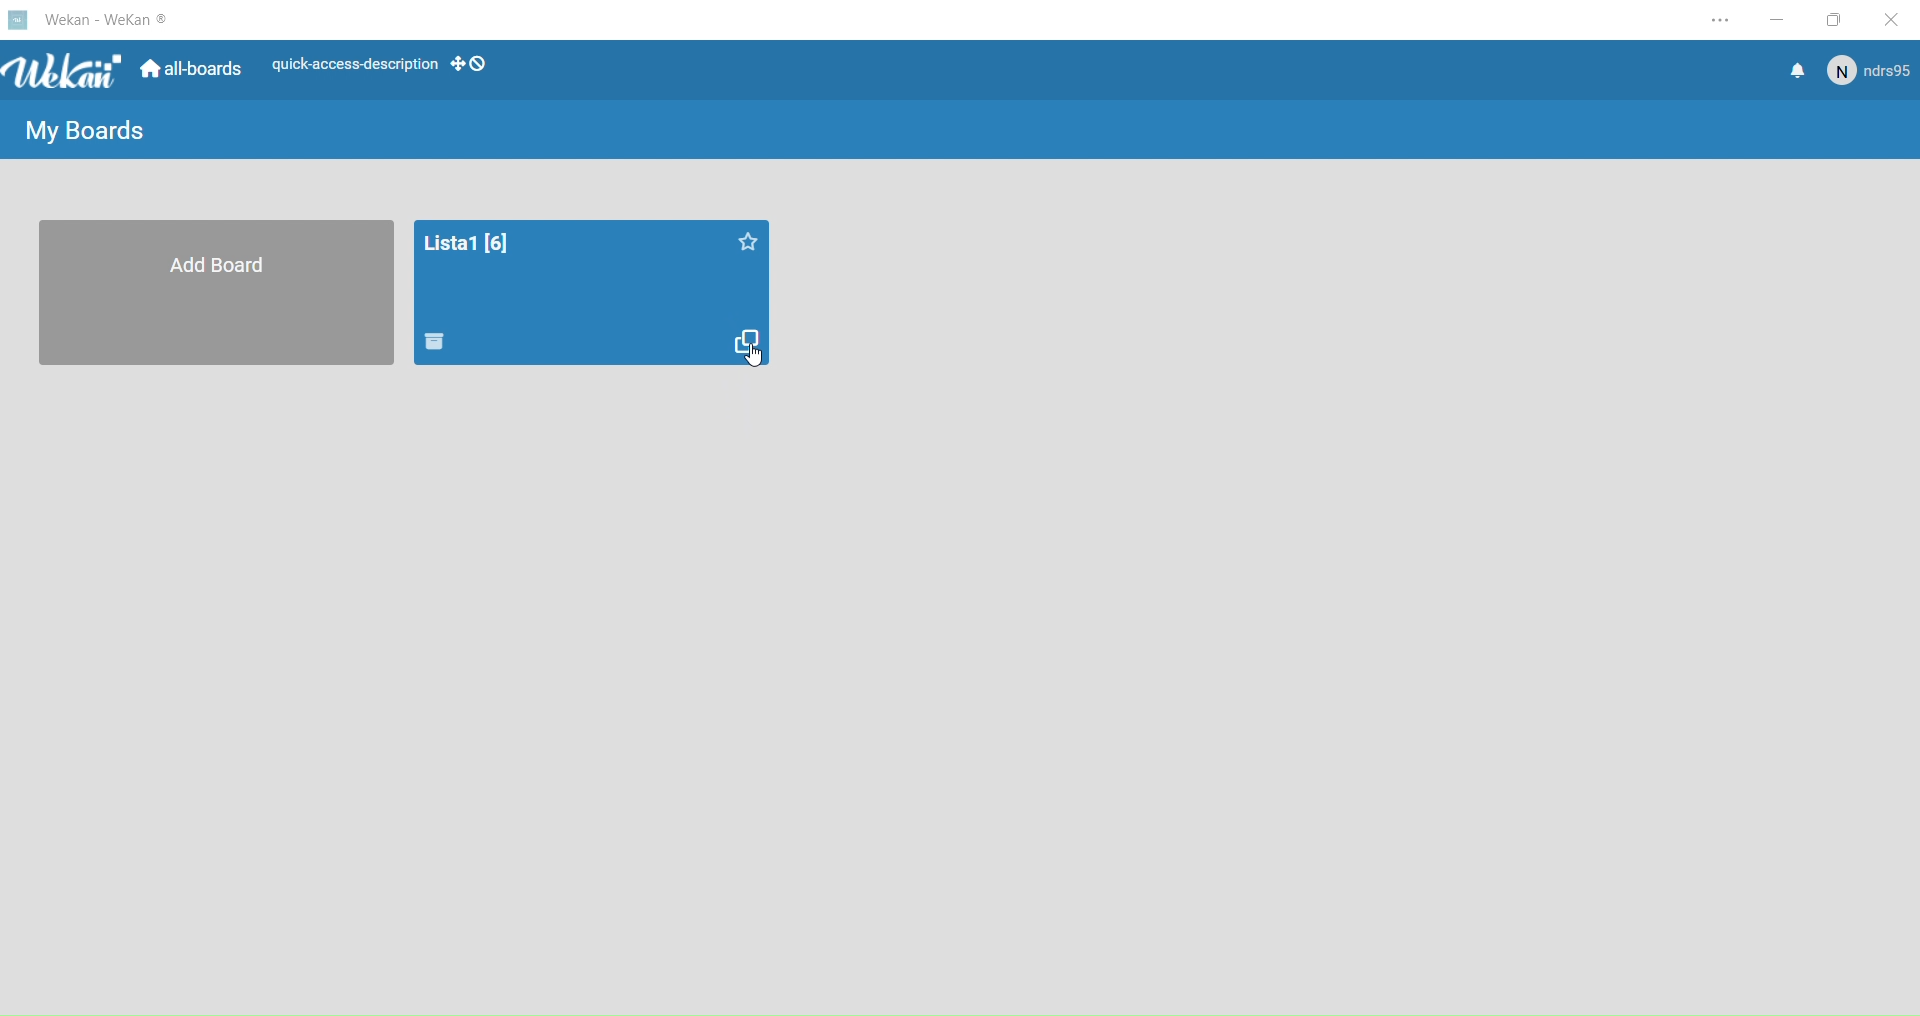  Describe the element at coordinates (1778, 20) in the screenshot. I see `Minimize` at that location.